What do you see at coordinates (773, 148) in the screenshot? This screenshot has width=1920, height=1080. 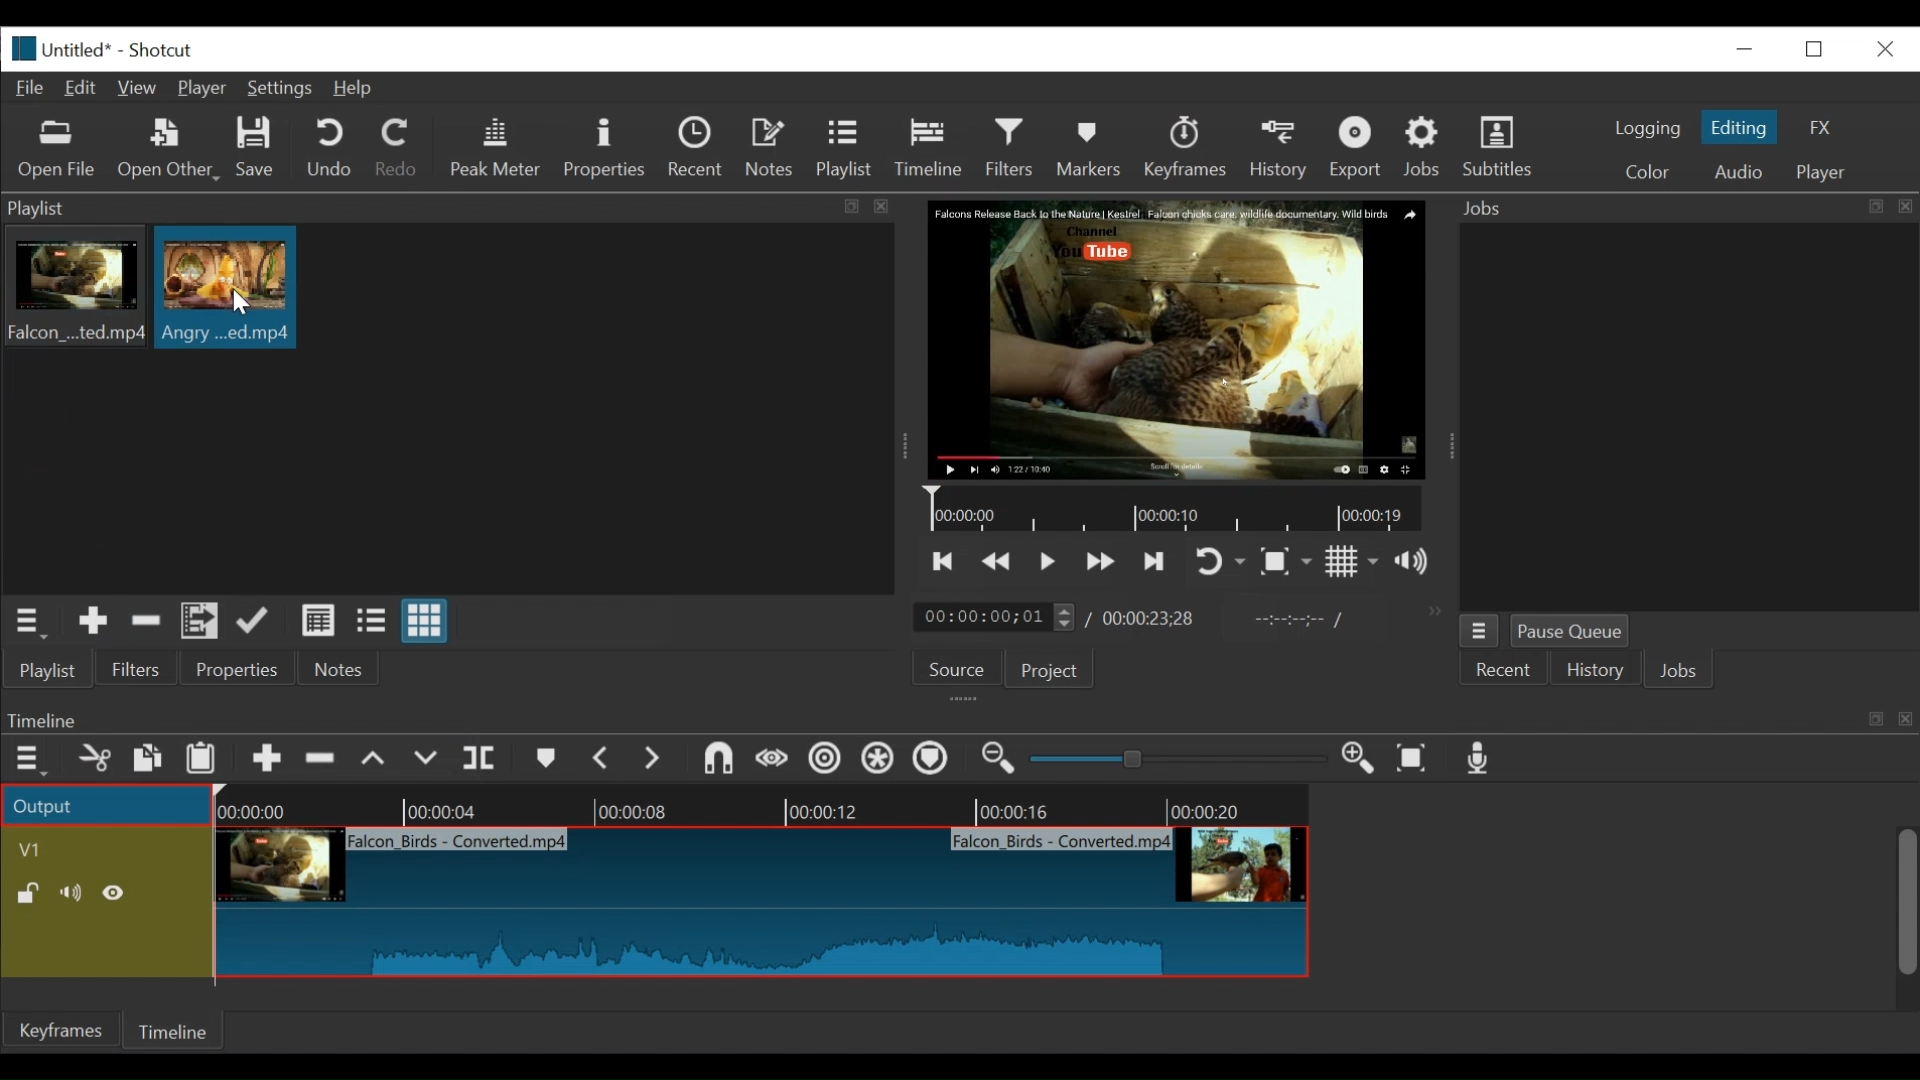 I see `Notes` at bounding box center [773, 148].